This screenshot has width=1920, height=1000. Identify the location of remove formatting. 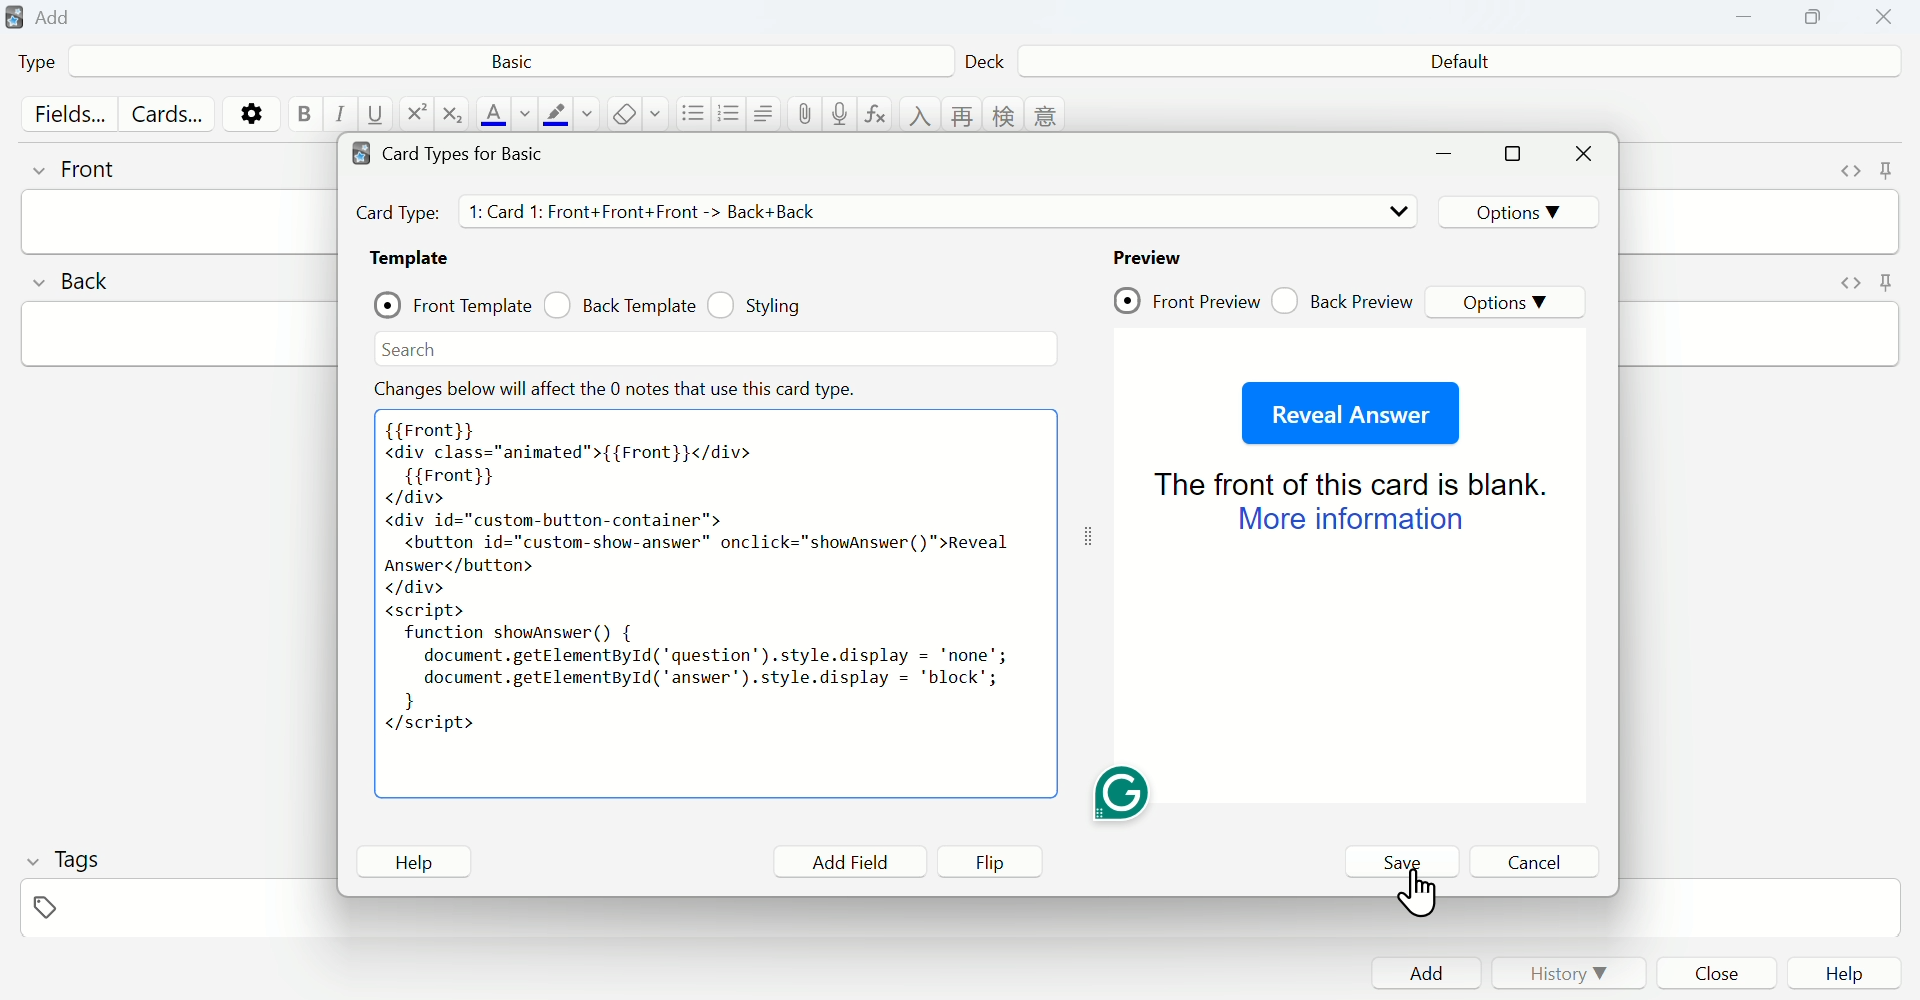
(626, 114).